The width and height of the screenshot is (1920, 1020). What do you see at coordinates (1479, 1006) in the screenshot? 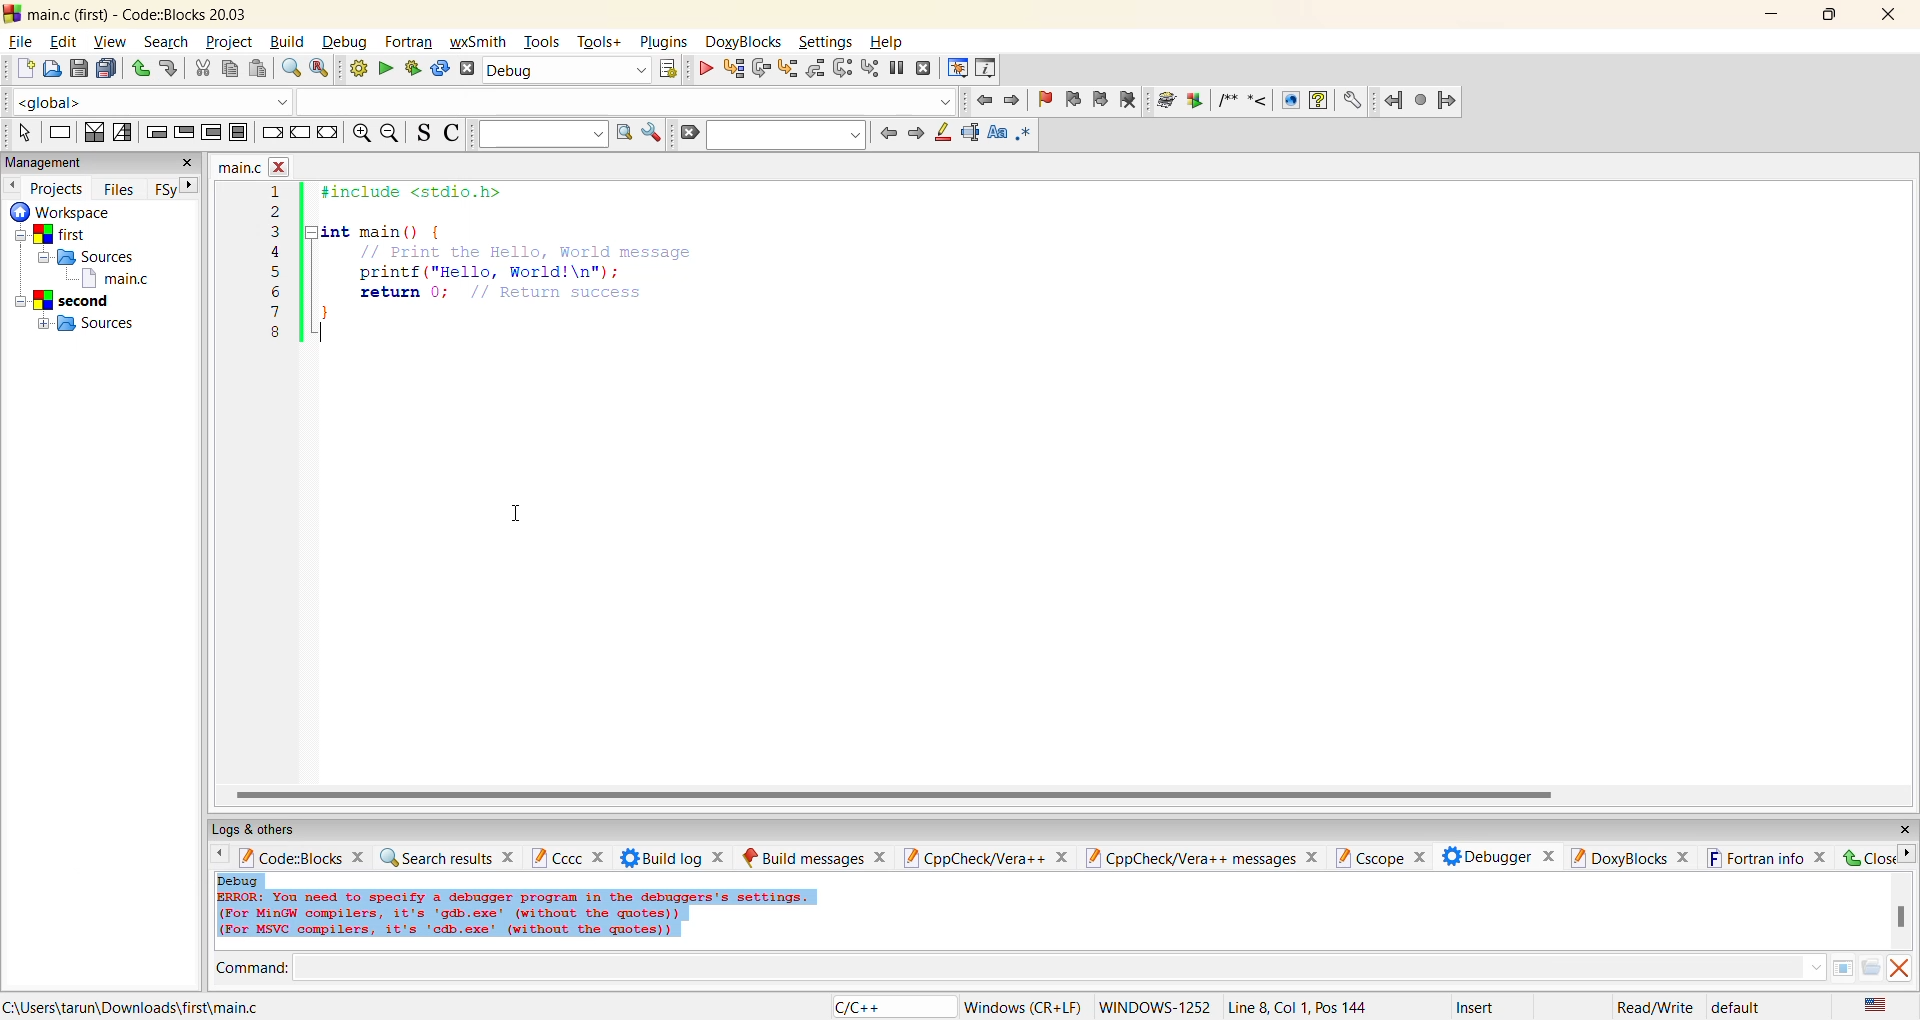
I see `Insert` at bounding box center [1479, 1006].